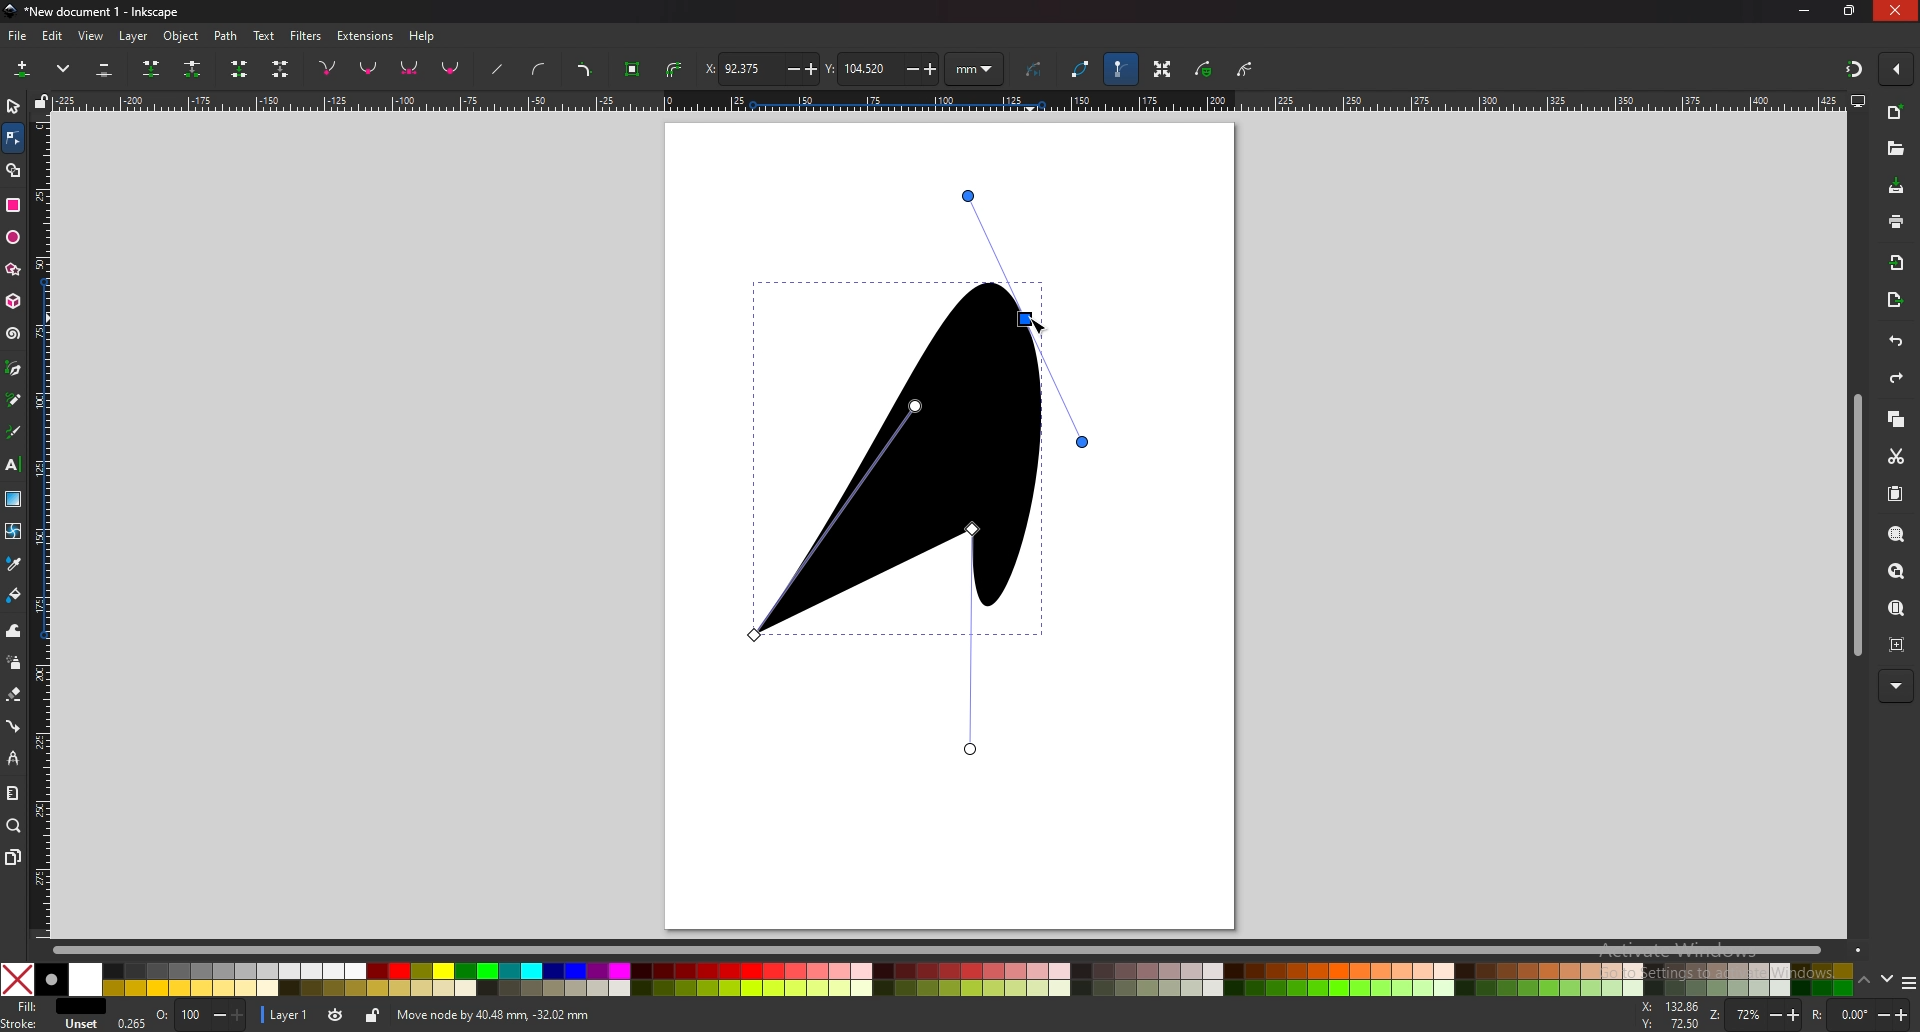  I want to click on selector, so click(13, 105).